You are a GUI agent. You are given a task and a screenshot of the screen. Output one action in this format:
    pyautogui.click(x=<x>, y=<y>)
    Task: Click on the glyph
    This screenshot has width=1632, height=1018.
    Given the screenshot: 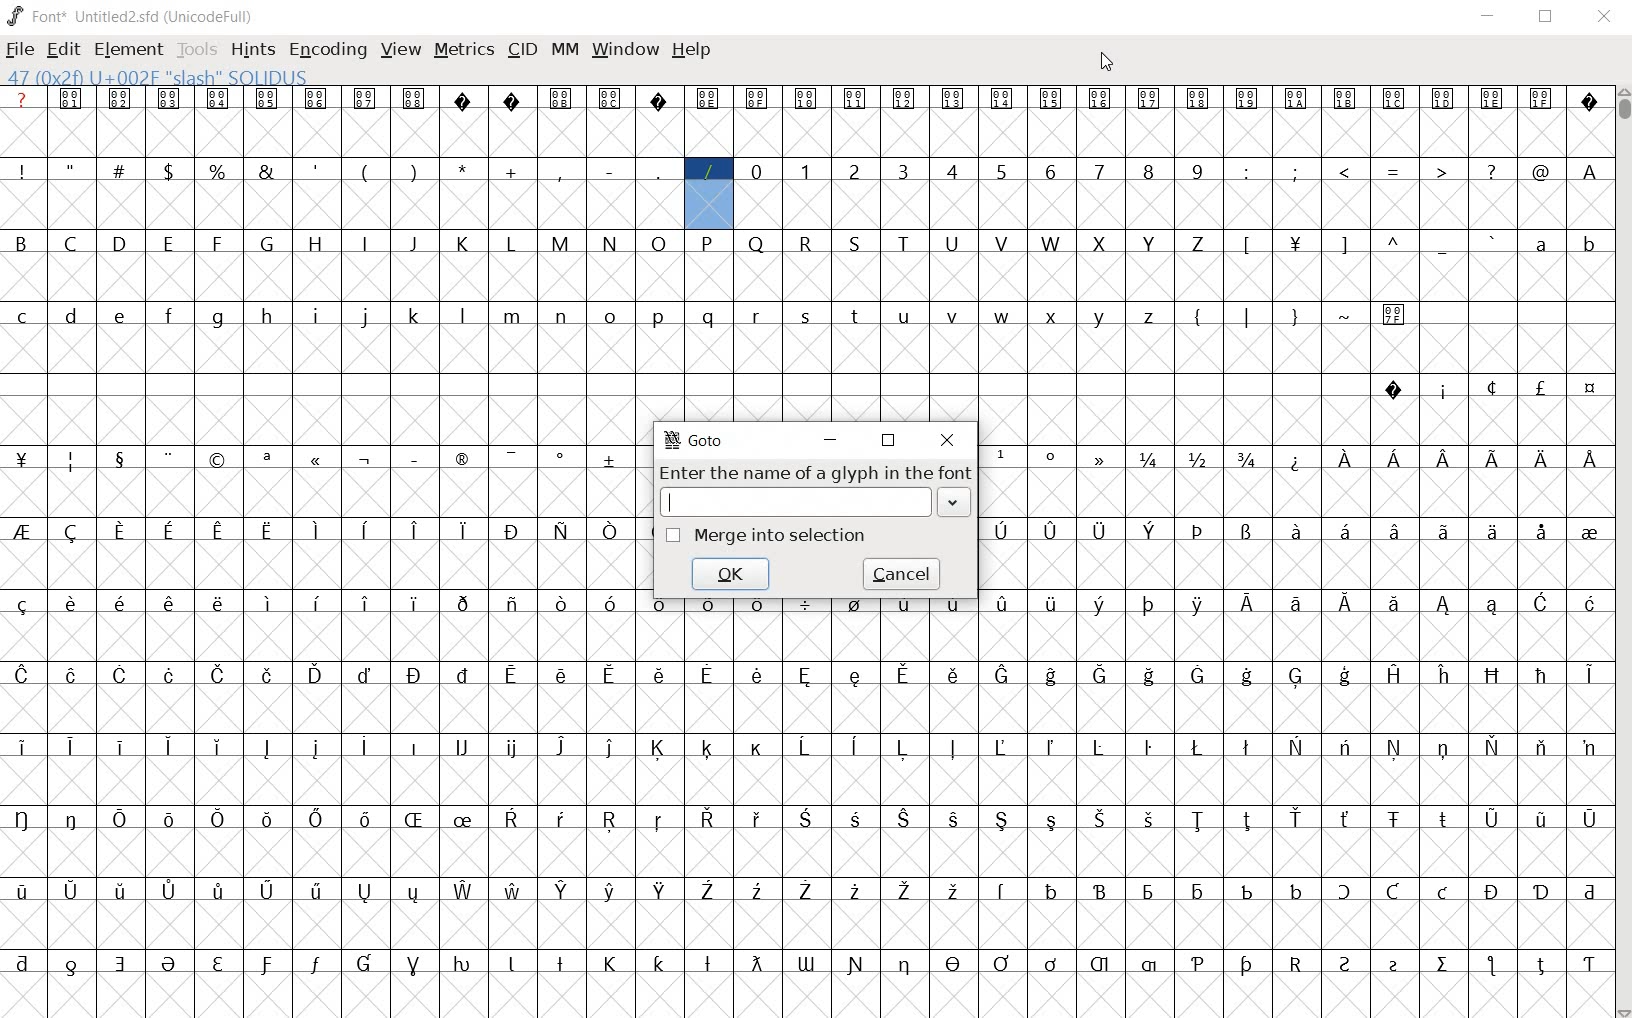 What is the action you would take?
    pyautogui.click(x=1001, y=963)
    